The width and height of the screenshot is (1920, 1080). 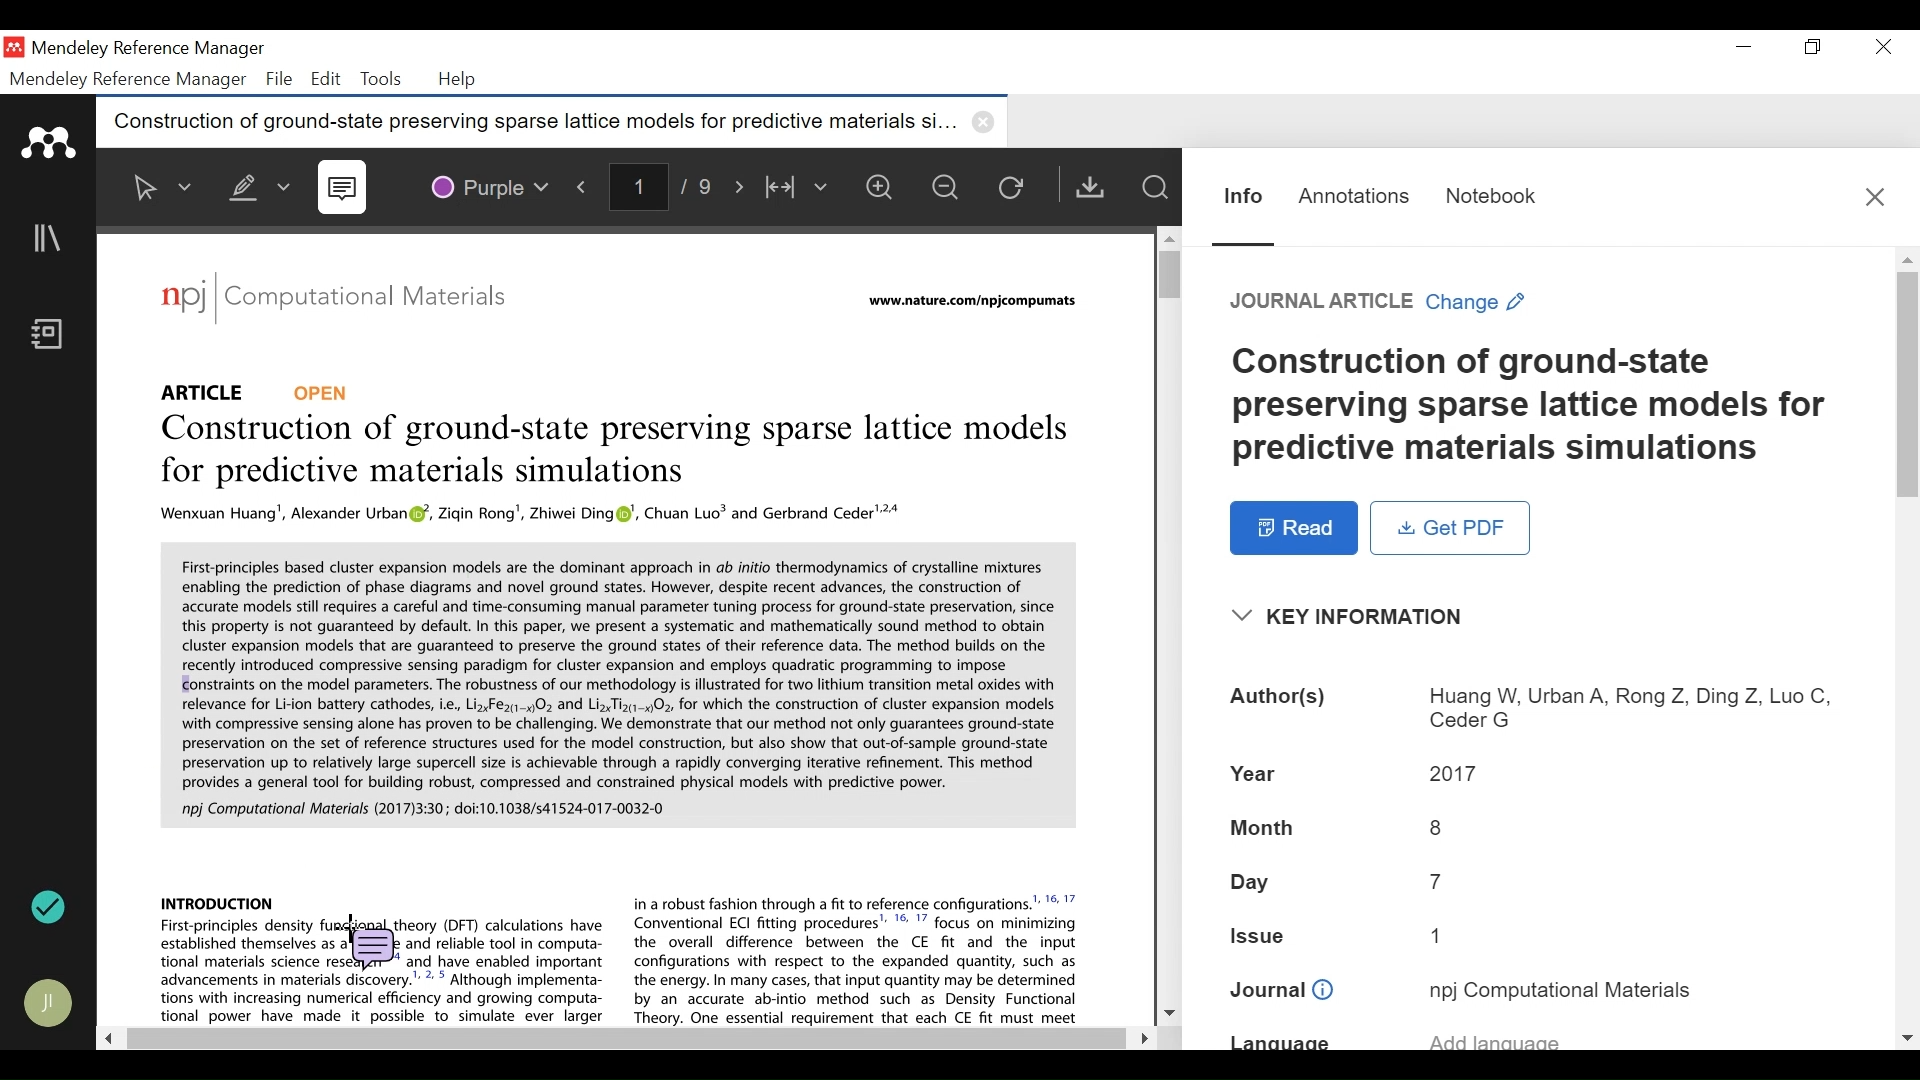 I want to click on Edit, so click(x=326, y=79).